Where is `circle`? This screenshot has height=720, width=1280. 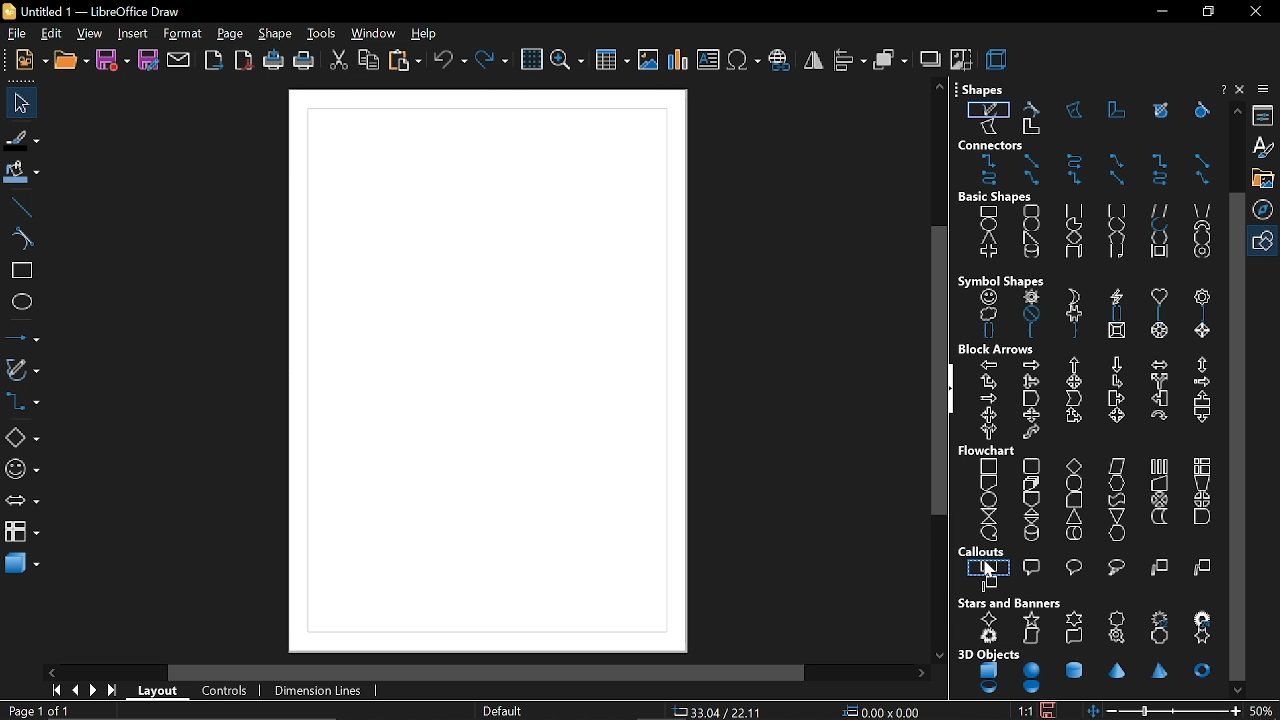 circle is located at coordinates (1031, 226).